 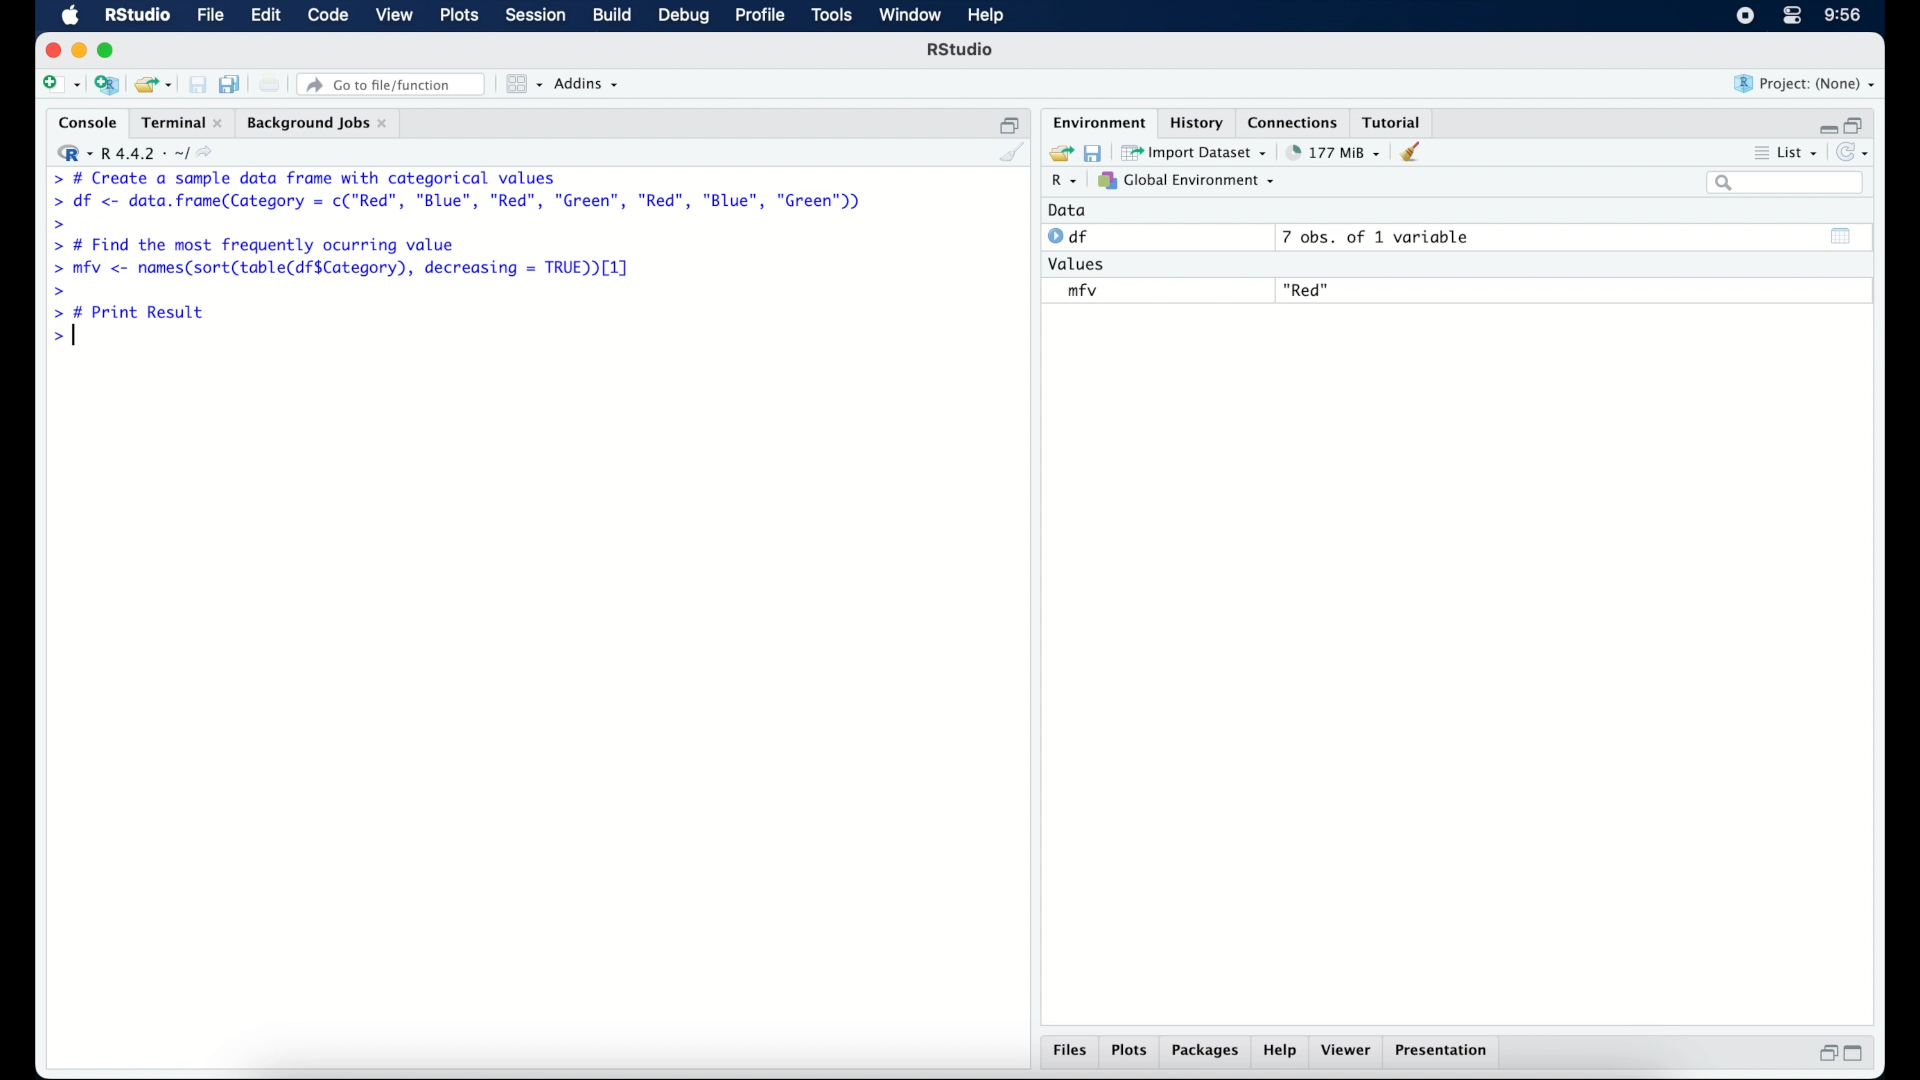 What do you see at coordinates (1825, 1053) in the screenshot?
I see `restore down` at bounding box center [1825, 1053].